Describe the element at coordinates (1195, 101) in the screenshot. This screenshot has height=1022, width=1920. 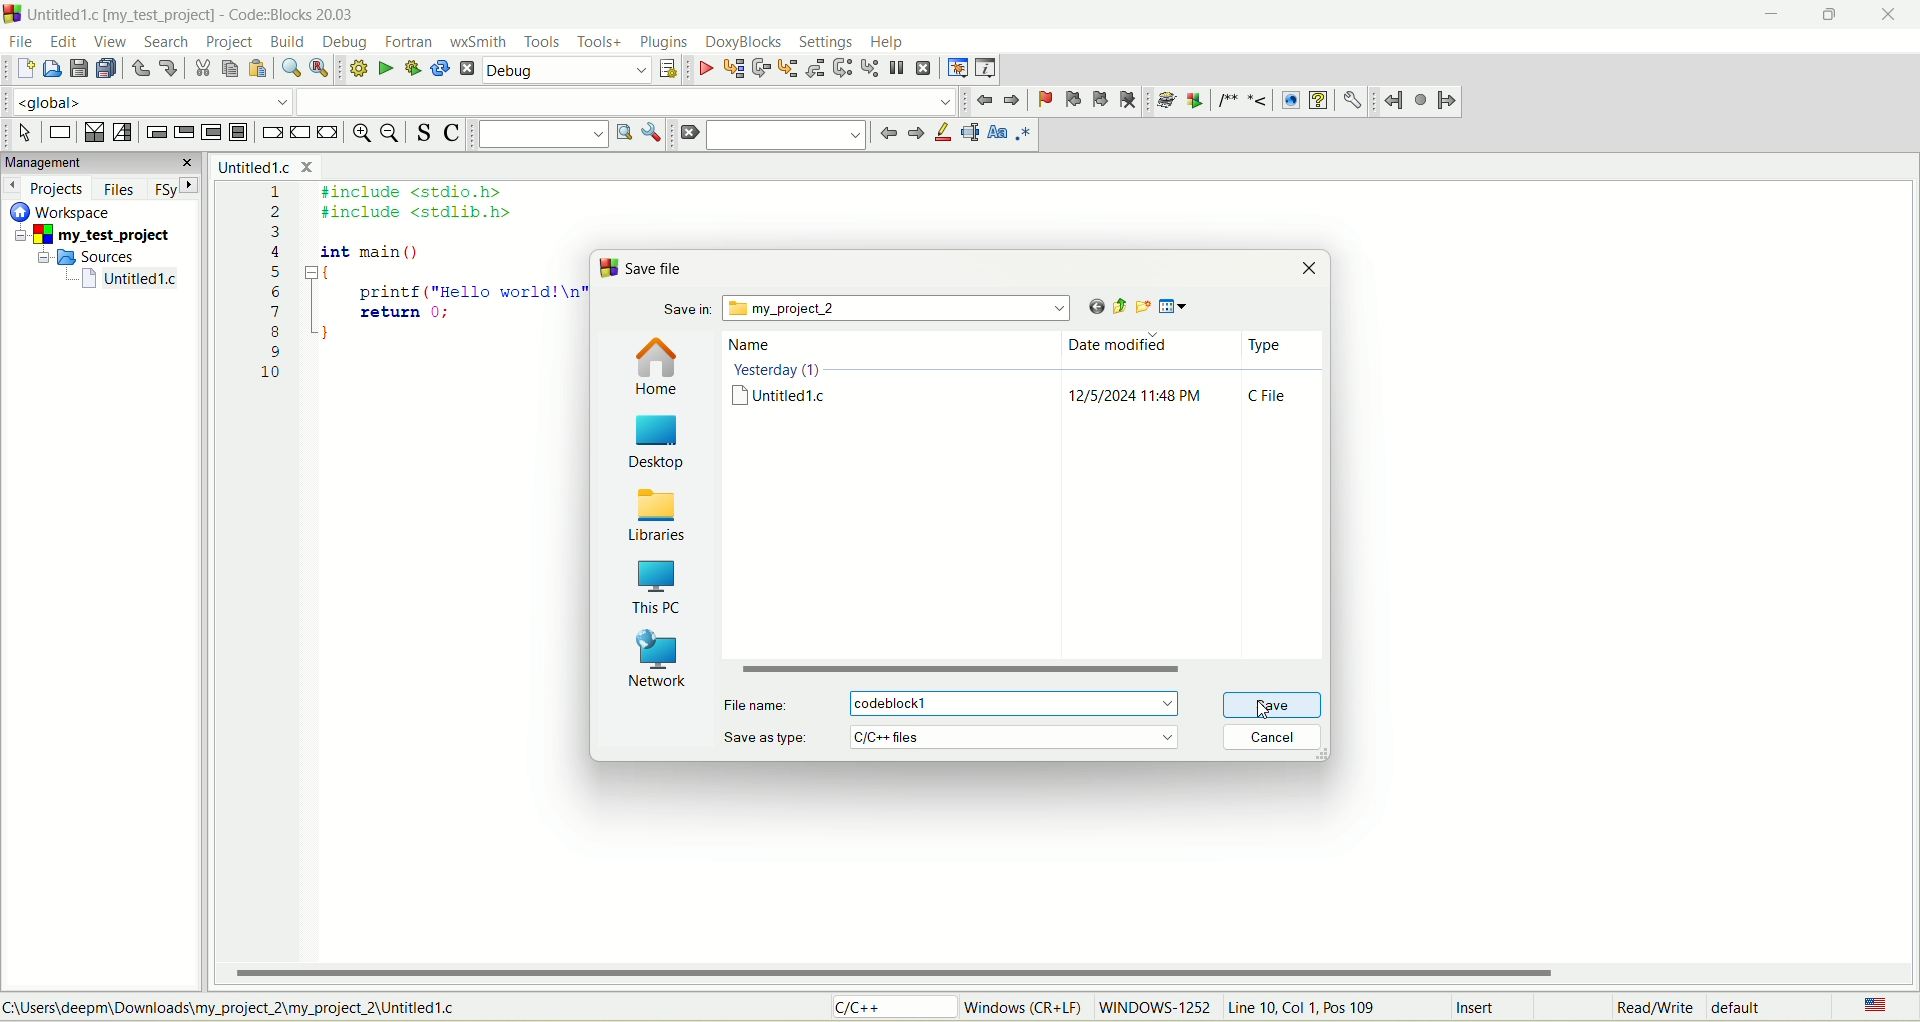
I see `extract documentation` at that location.